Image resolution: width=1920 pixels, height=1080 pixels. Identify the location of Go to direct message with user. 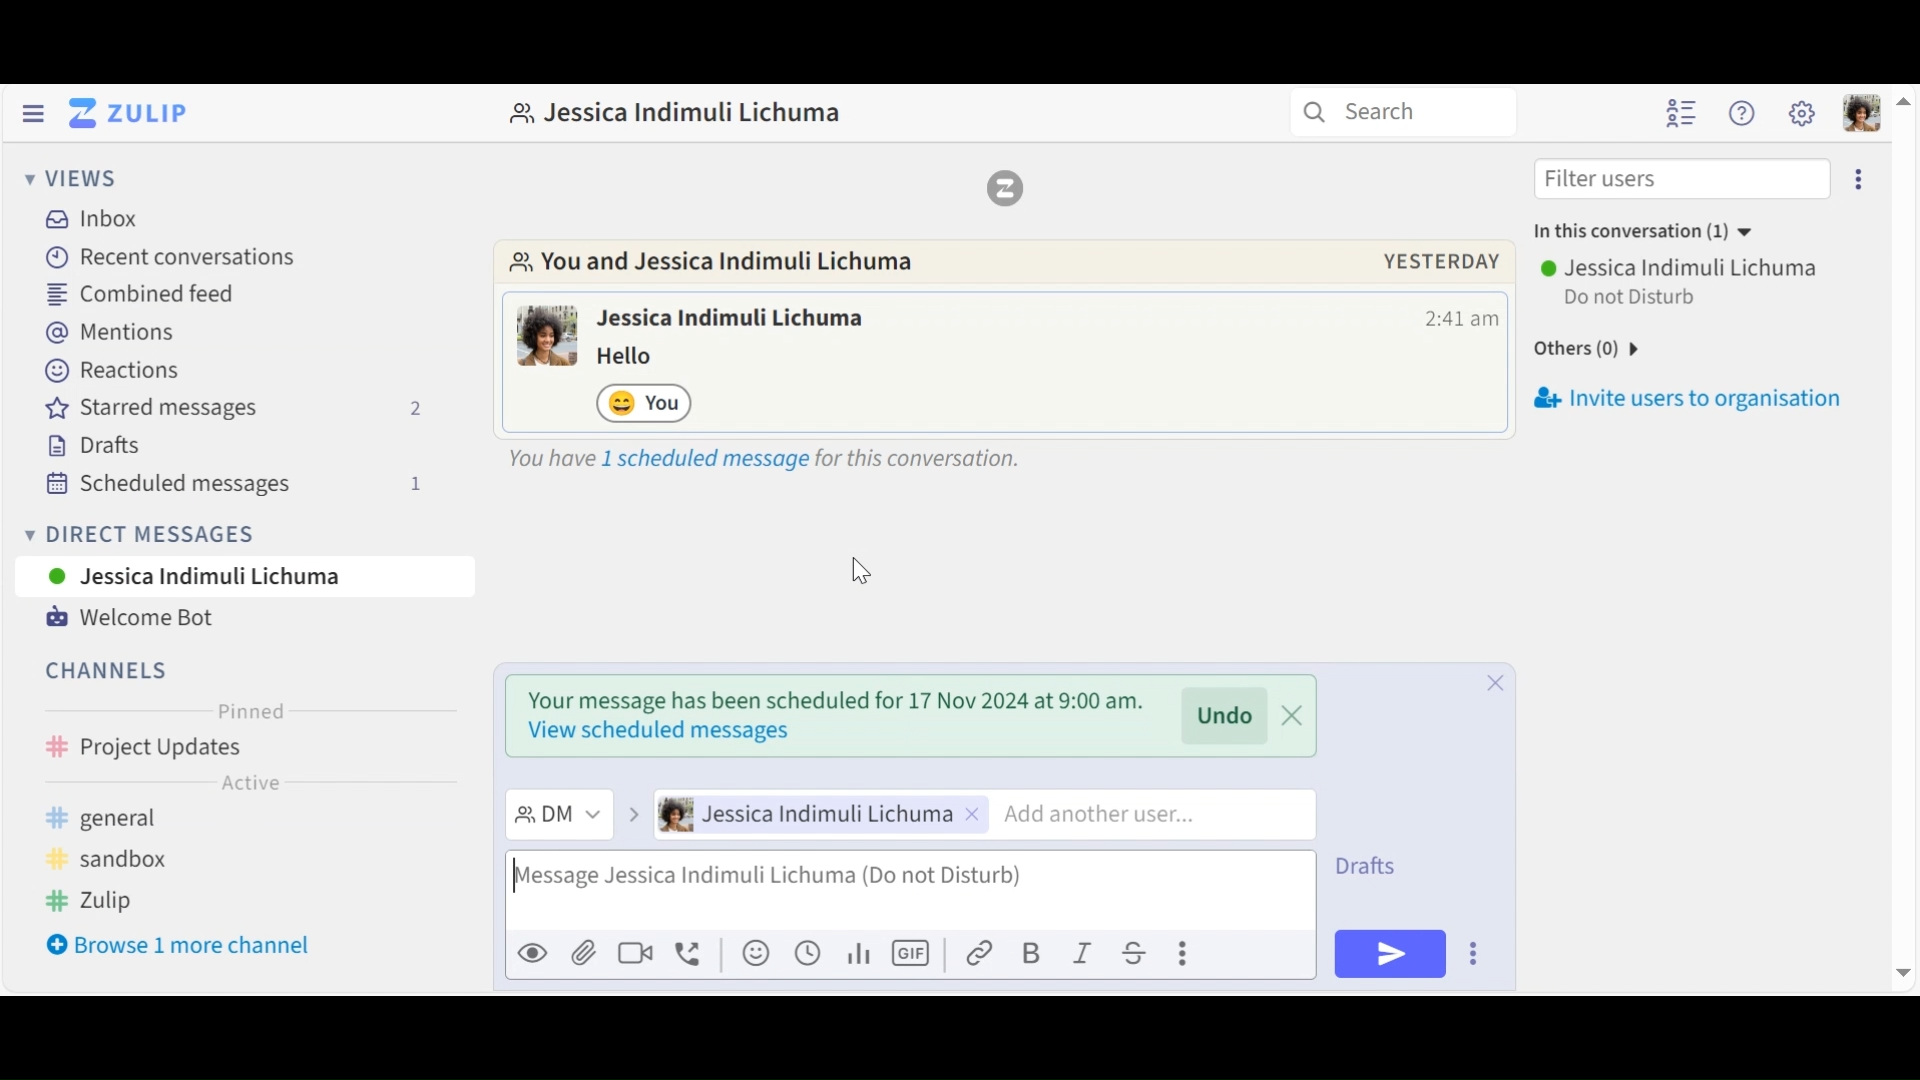
(727, 264).